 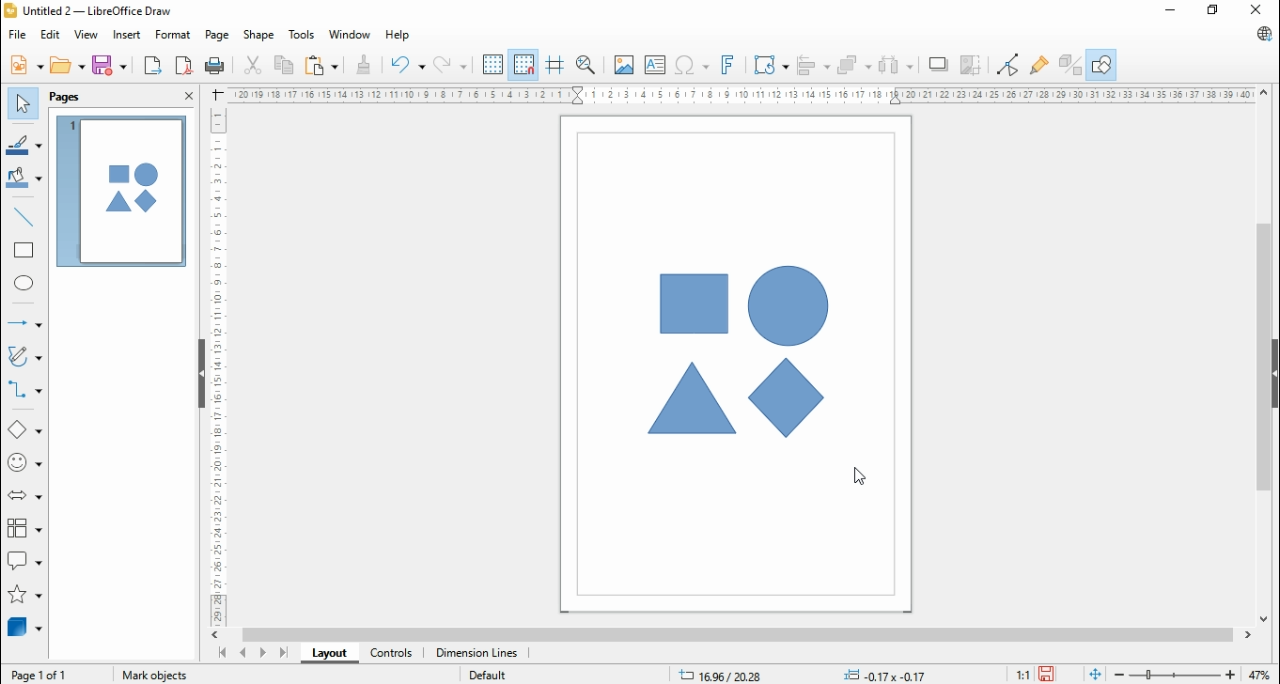 What do you see at coordinates (22, 323) in the screenshot?
I see `lines and arrows` at bounding box center [22, 323].